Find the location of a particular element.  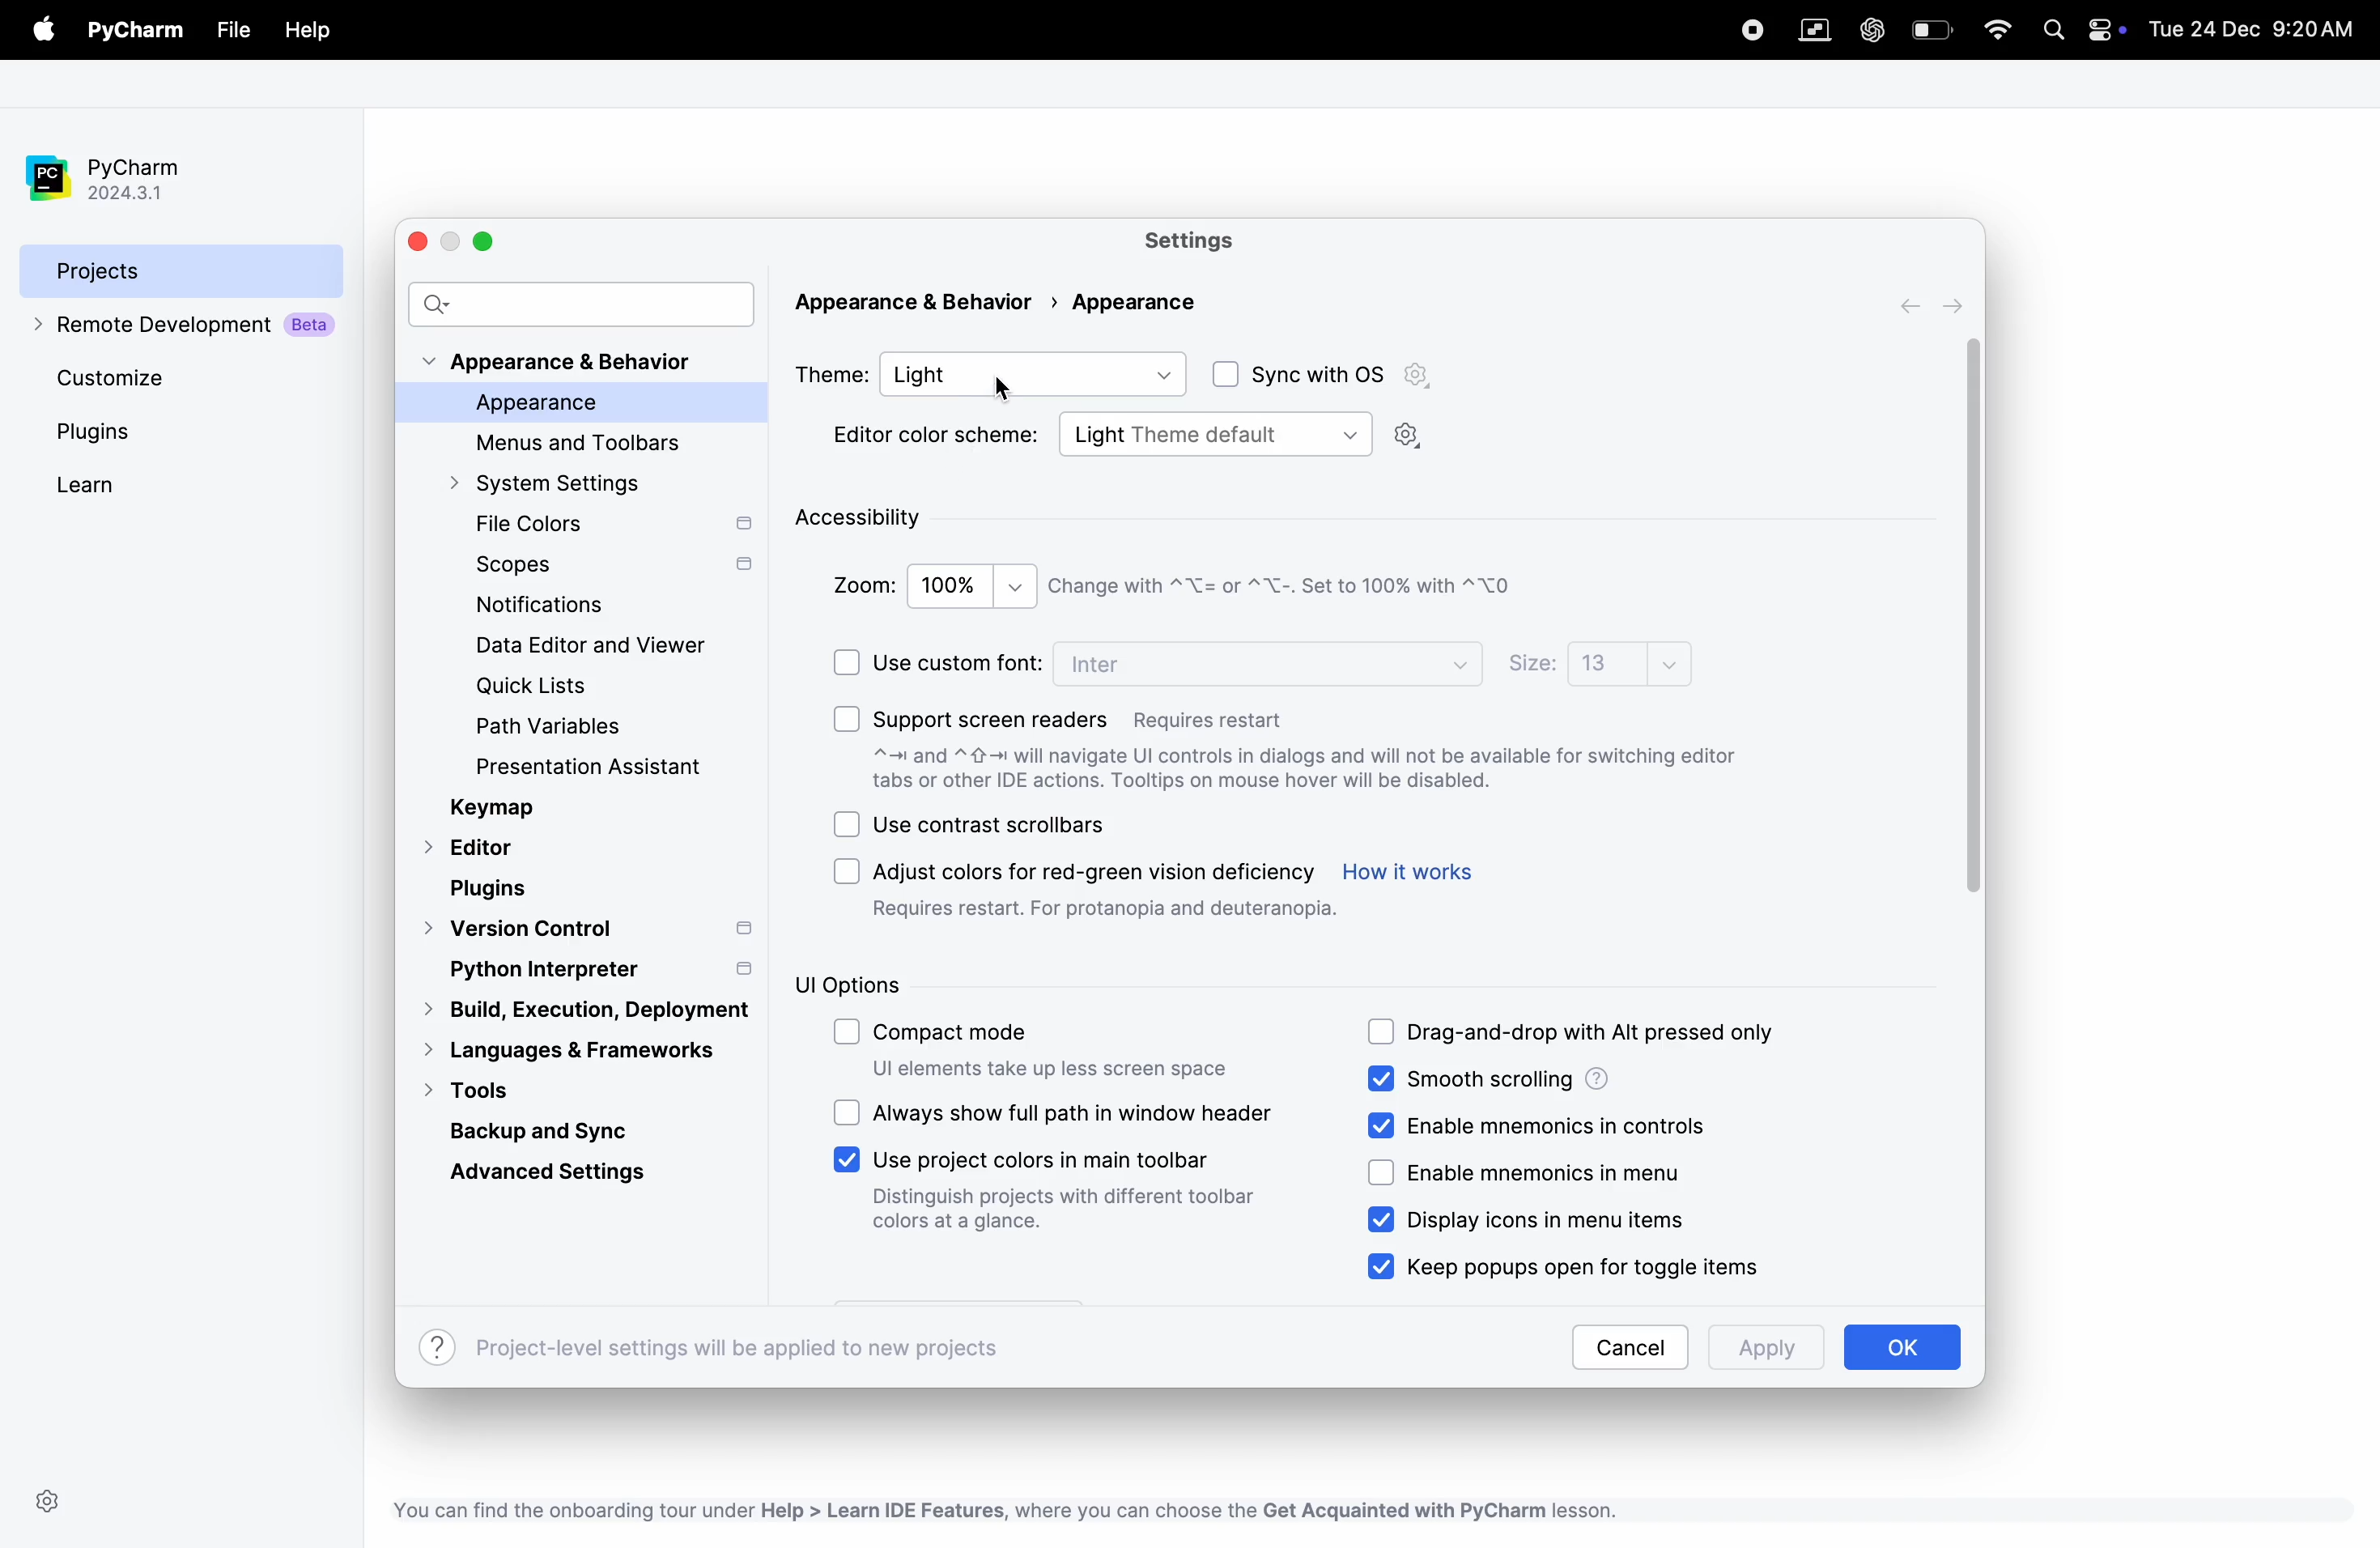

apple menu is located at coordinates (47, 31).